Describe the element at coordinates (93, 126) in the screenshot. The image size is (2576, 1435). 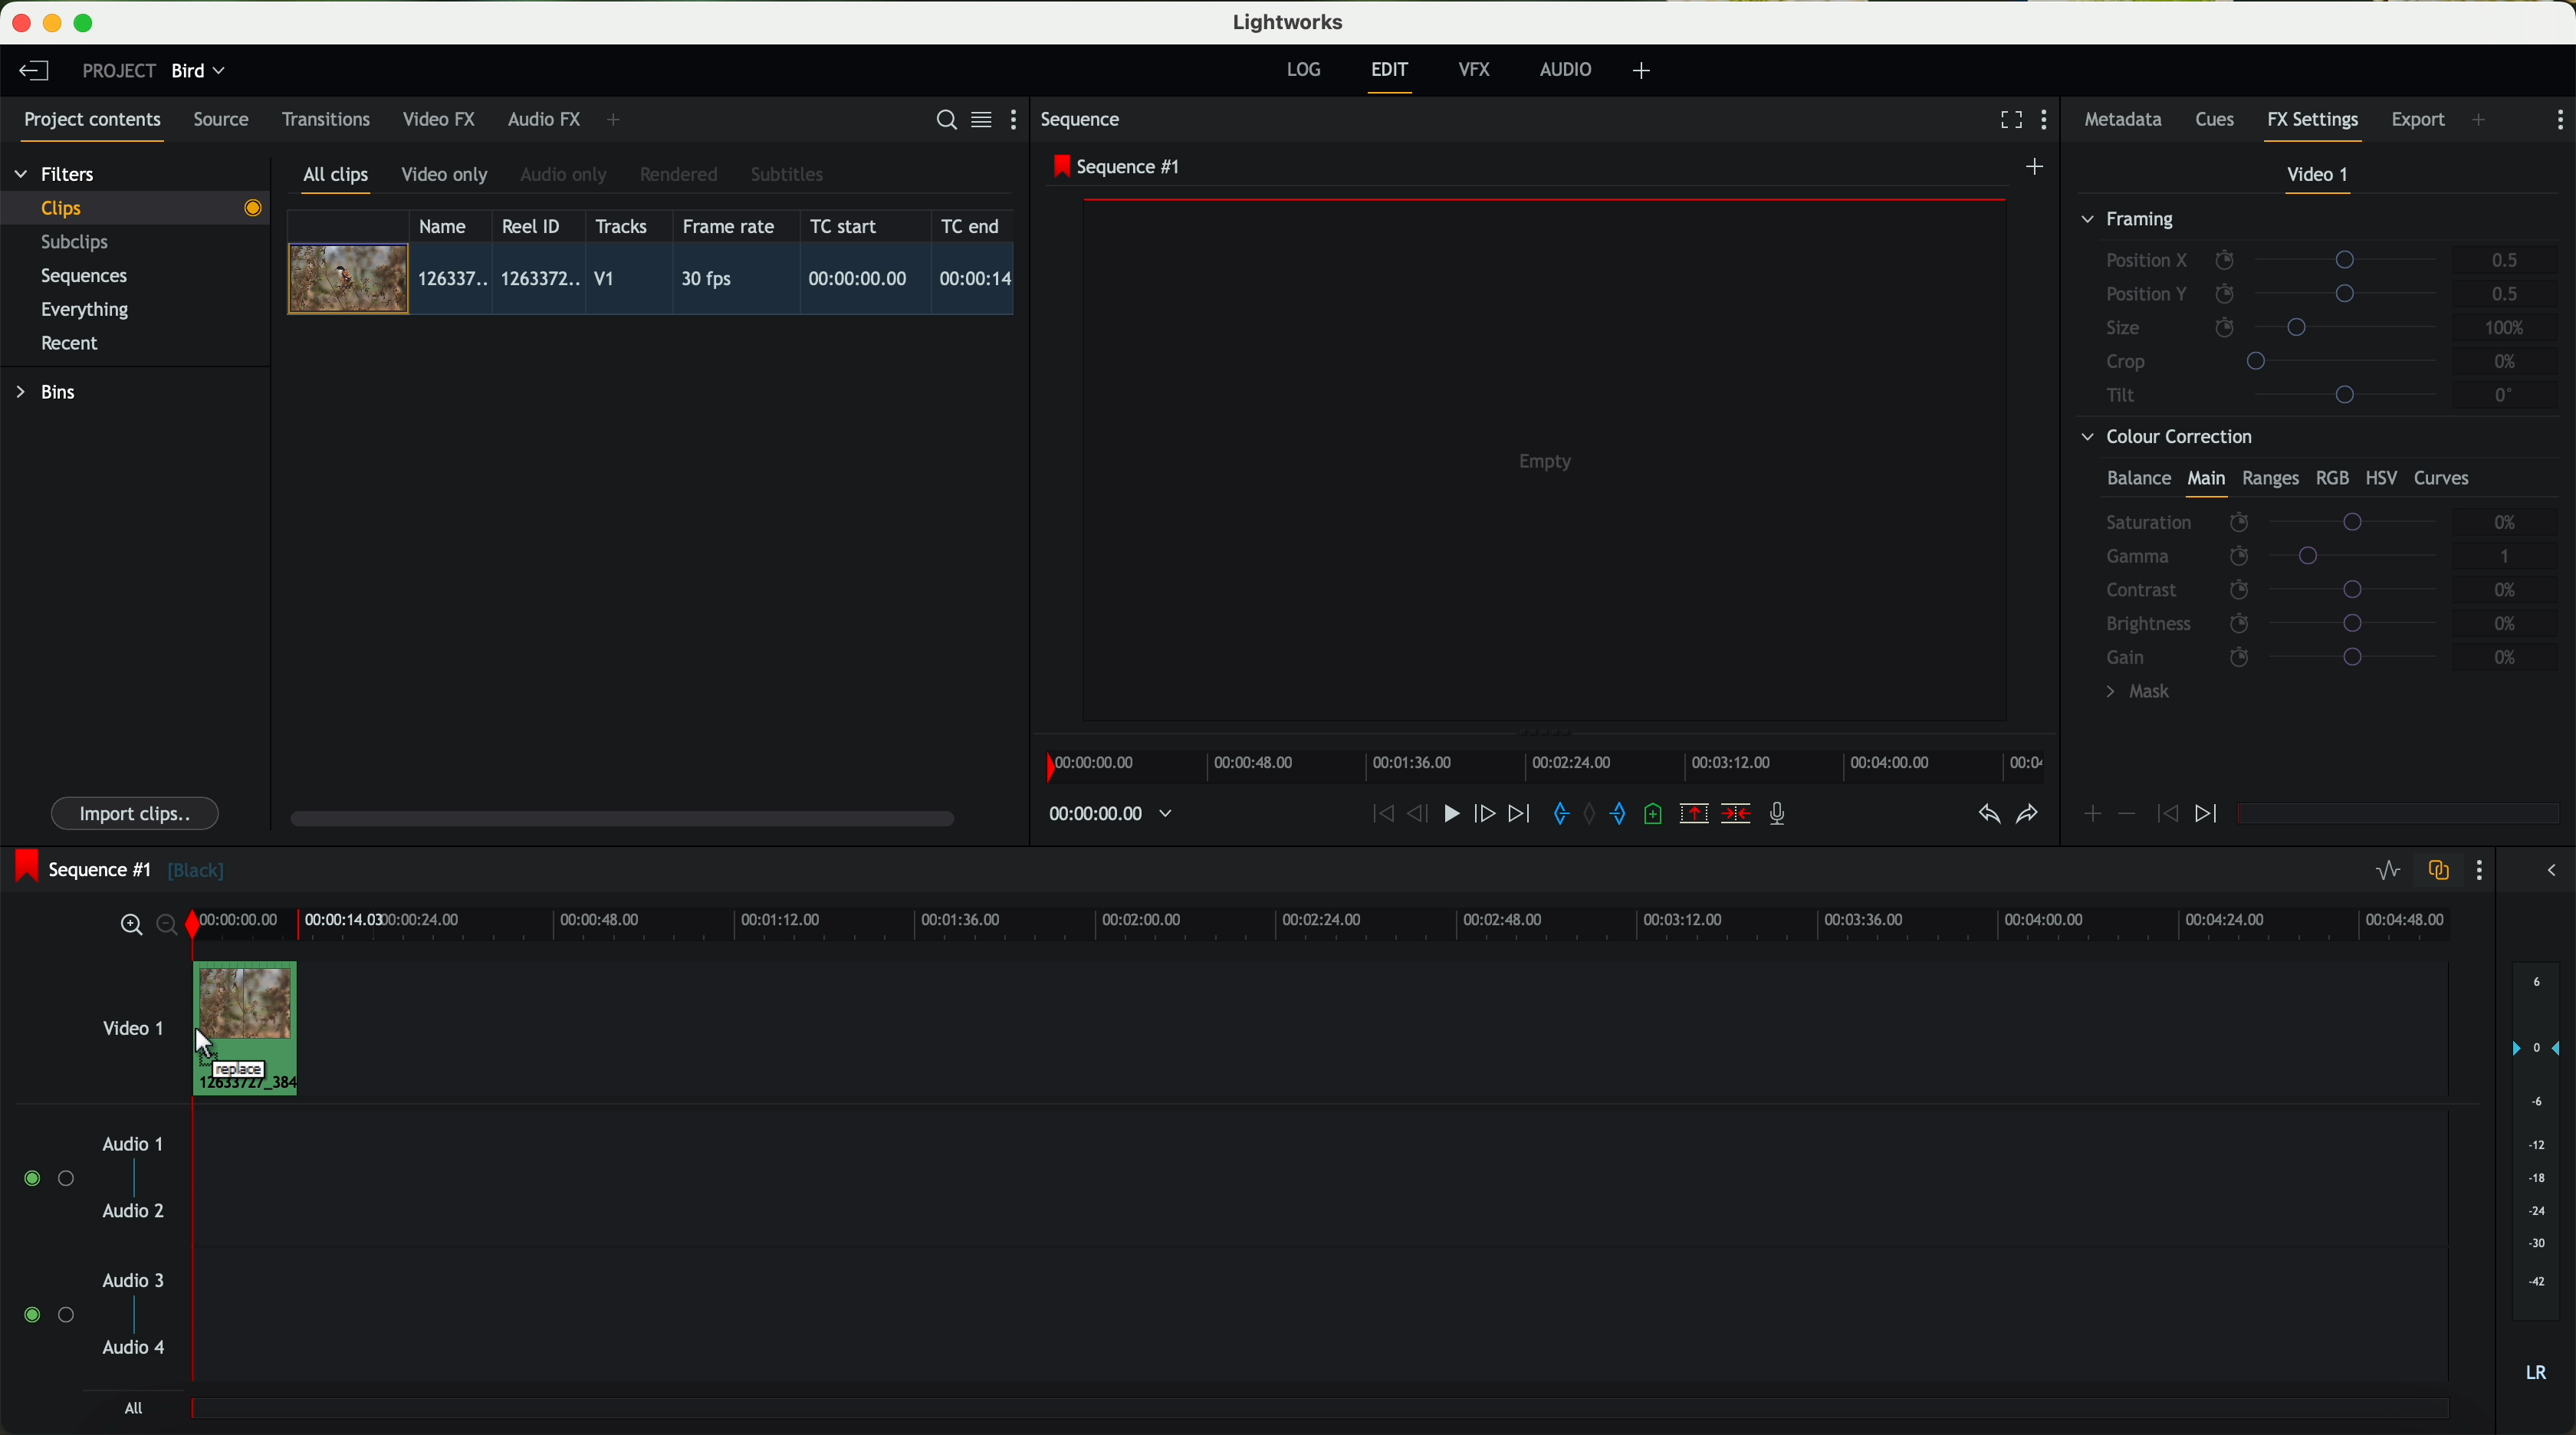
I see `project contents` at that location.